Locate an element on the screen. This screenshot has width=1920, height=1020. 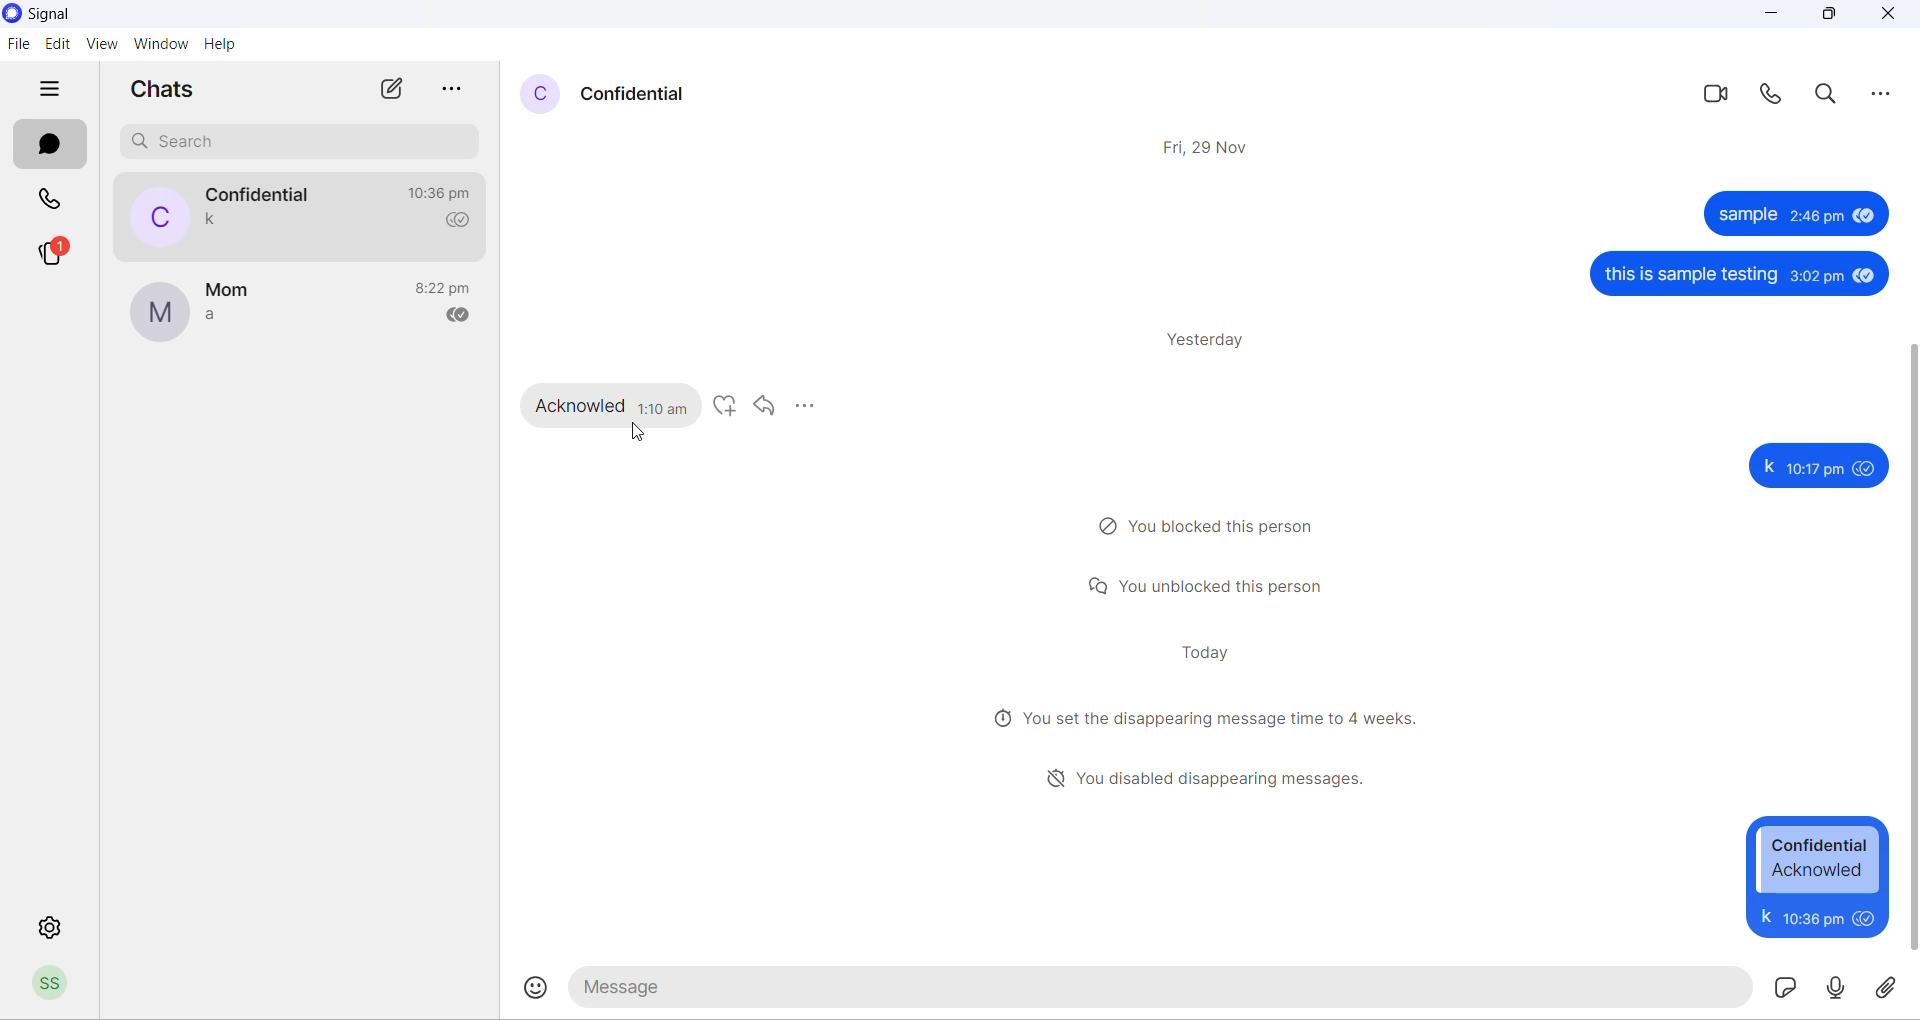
last message time is located at coordinates (447, 286).